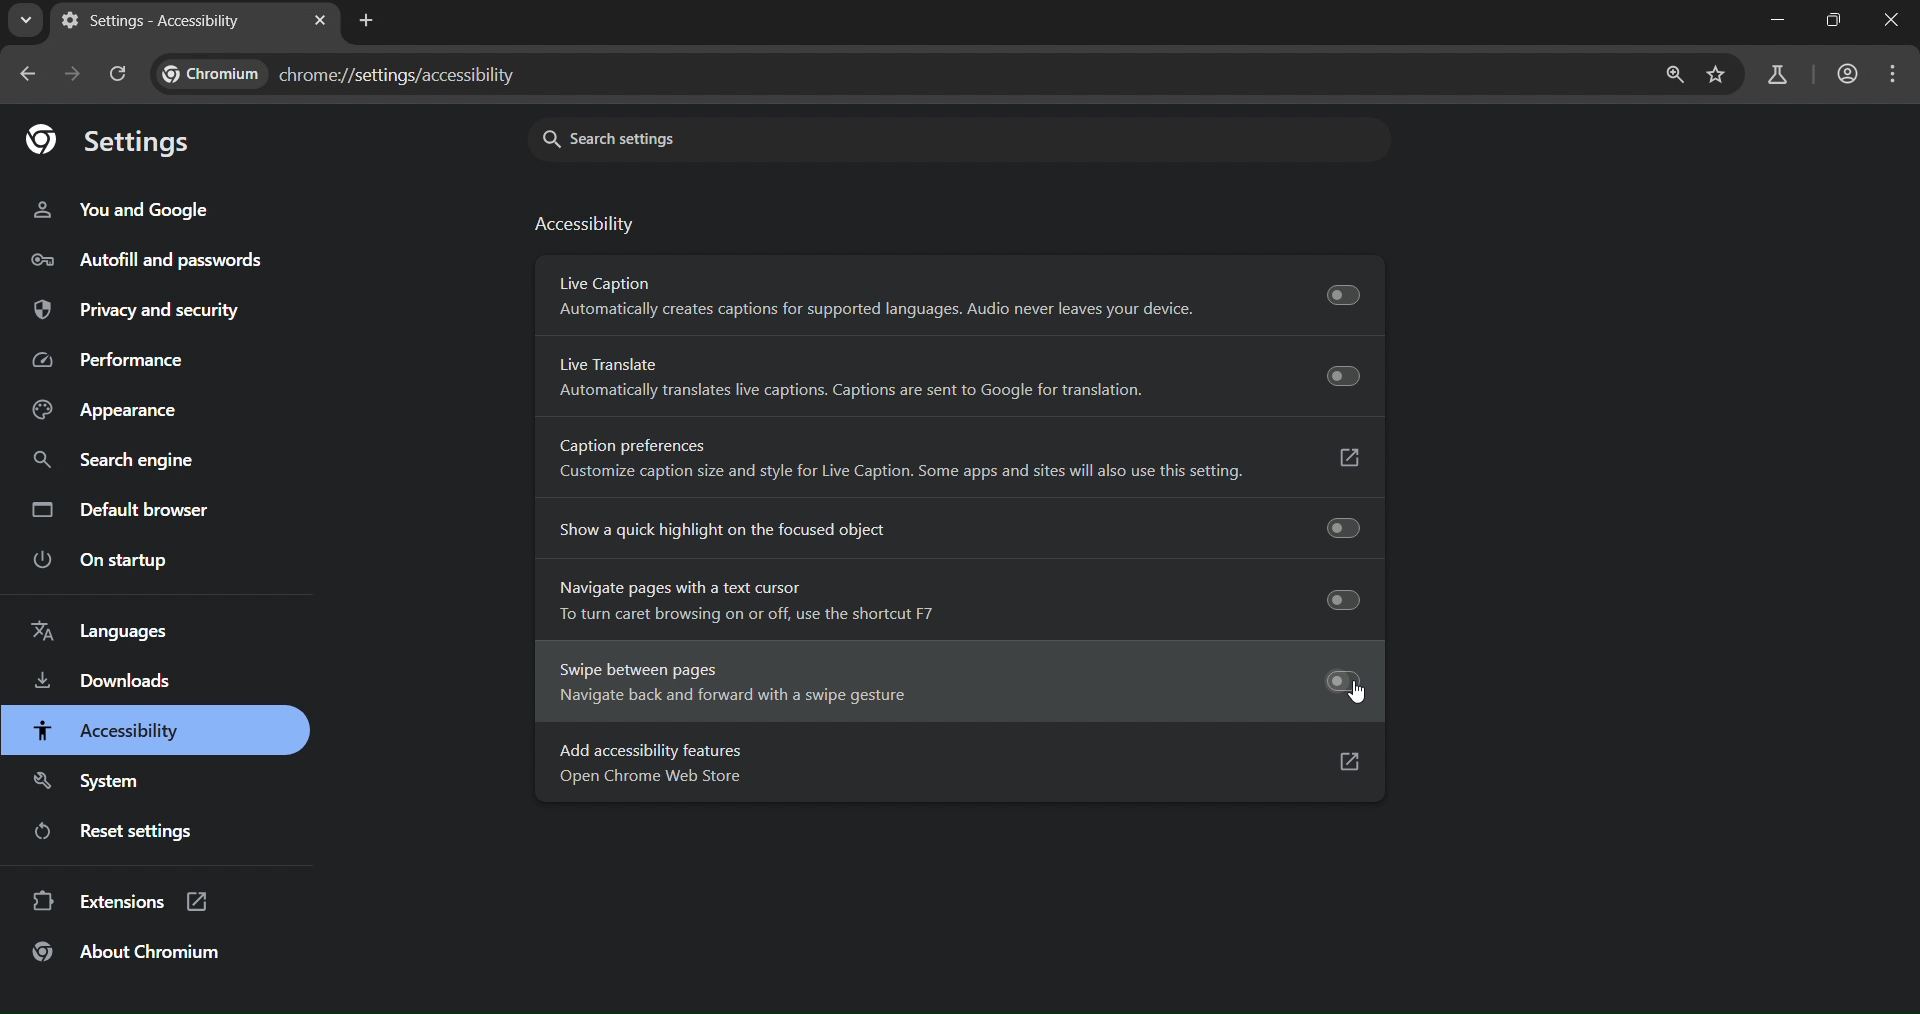 Image resolution: width=1920 pixels, height=1014 pixels. I want to click on Caption preferences
Customize caption size and style for Live Caption. Some apps and sites will also use this setting., so click(960, 456).